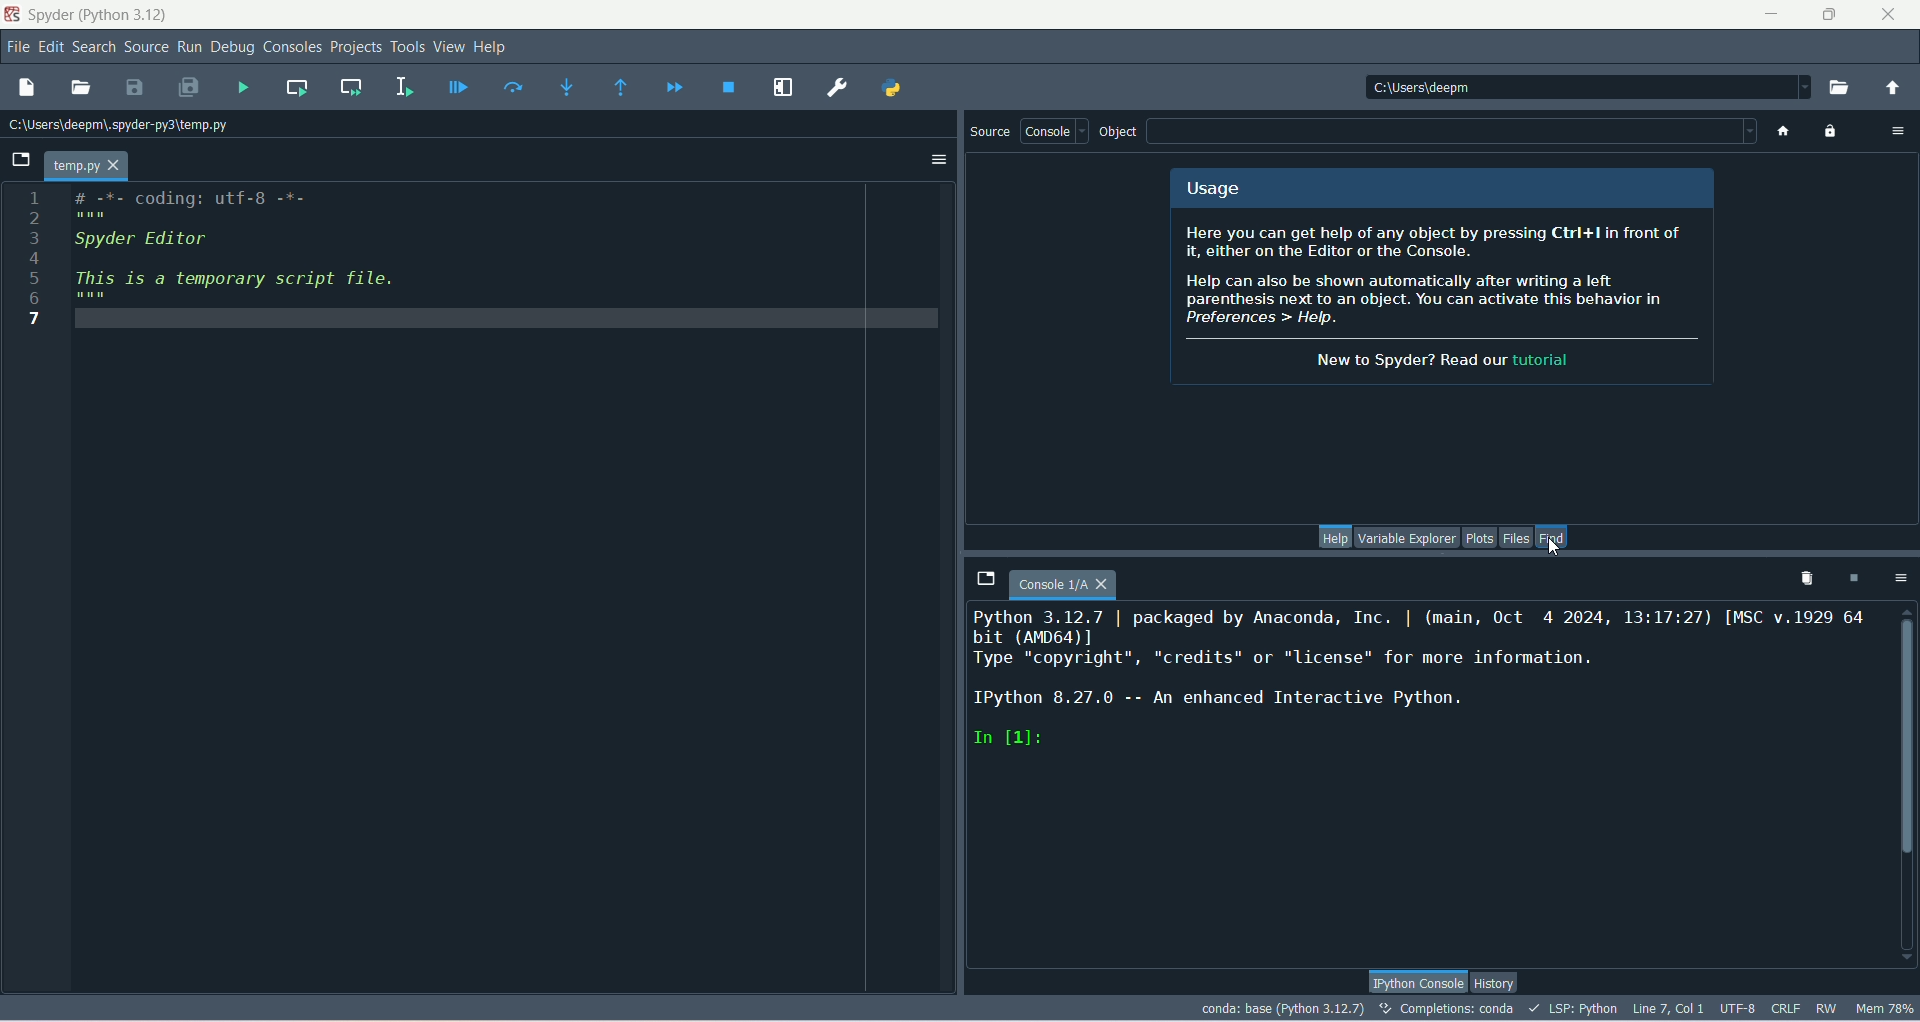 Image resolution: width=1920 pixels, height=1022 pixels. What do you see at coordinates (569, 87) in the screenshot?
I see `step into function` at bounding box center [569, 87].